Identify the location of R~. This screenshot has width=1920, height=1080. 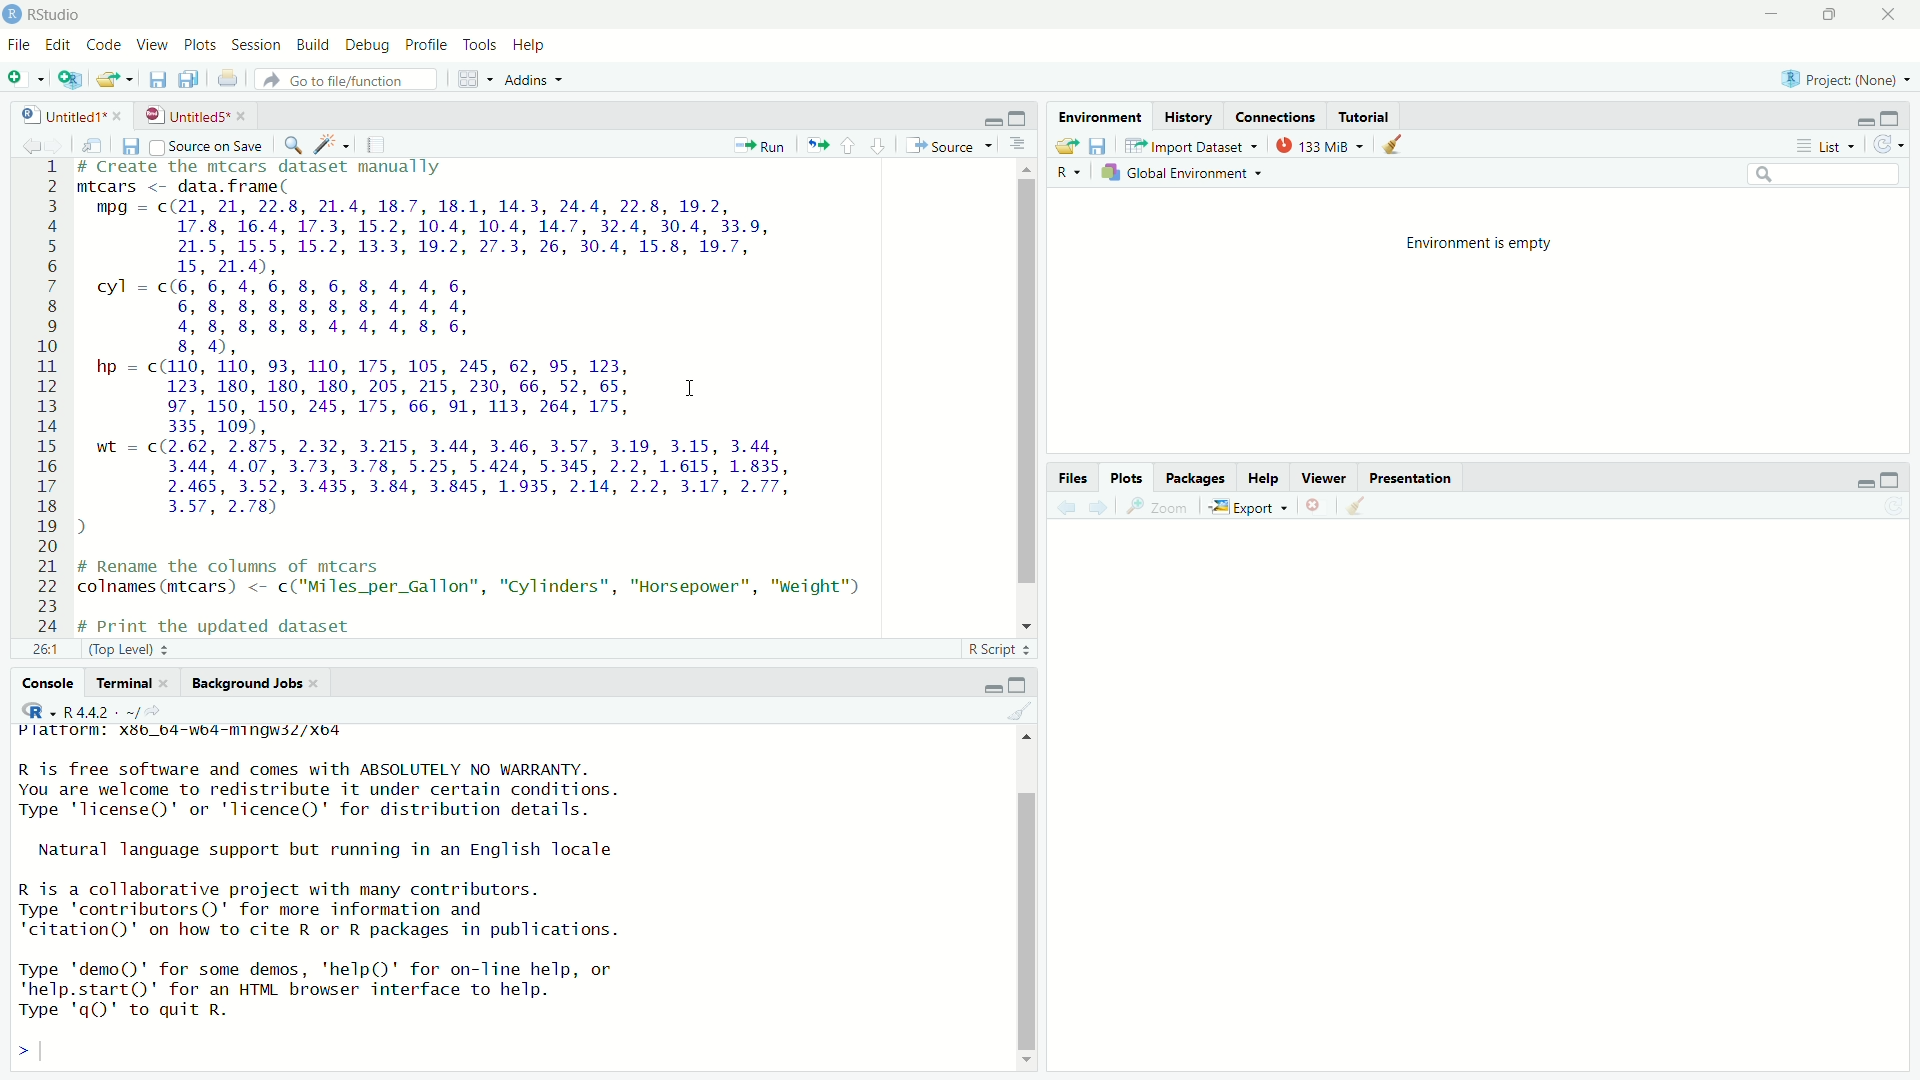
(1068, 172).